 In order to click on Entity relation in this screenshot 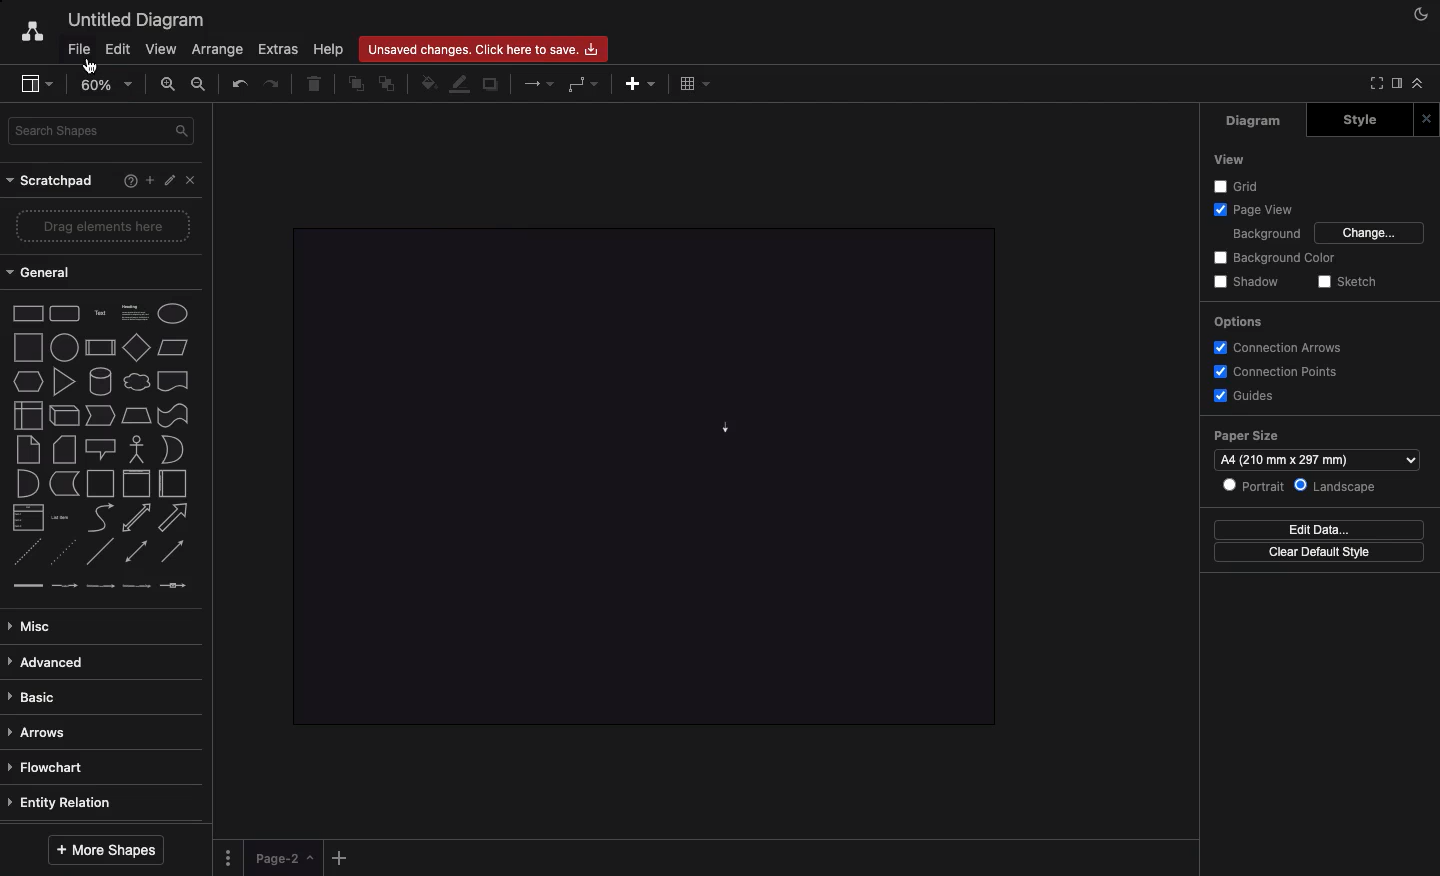, I will do `click(69, 802)`.